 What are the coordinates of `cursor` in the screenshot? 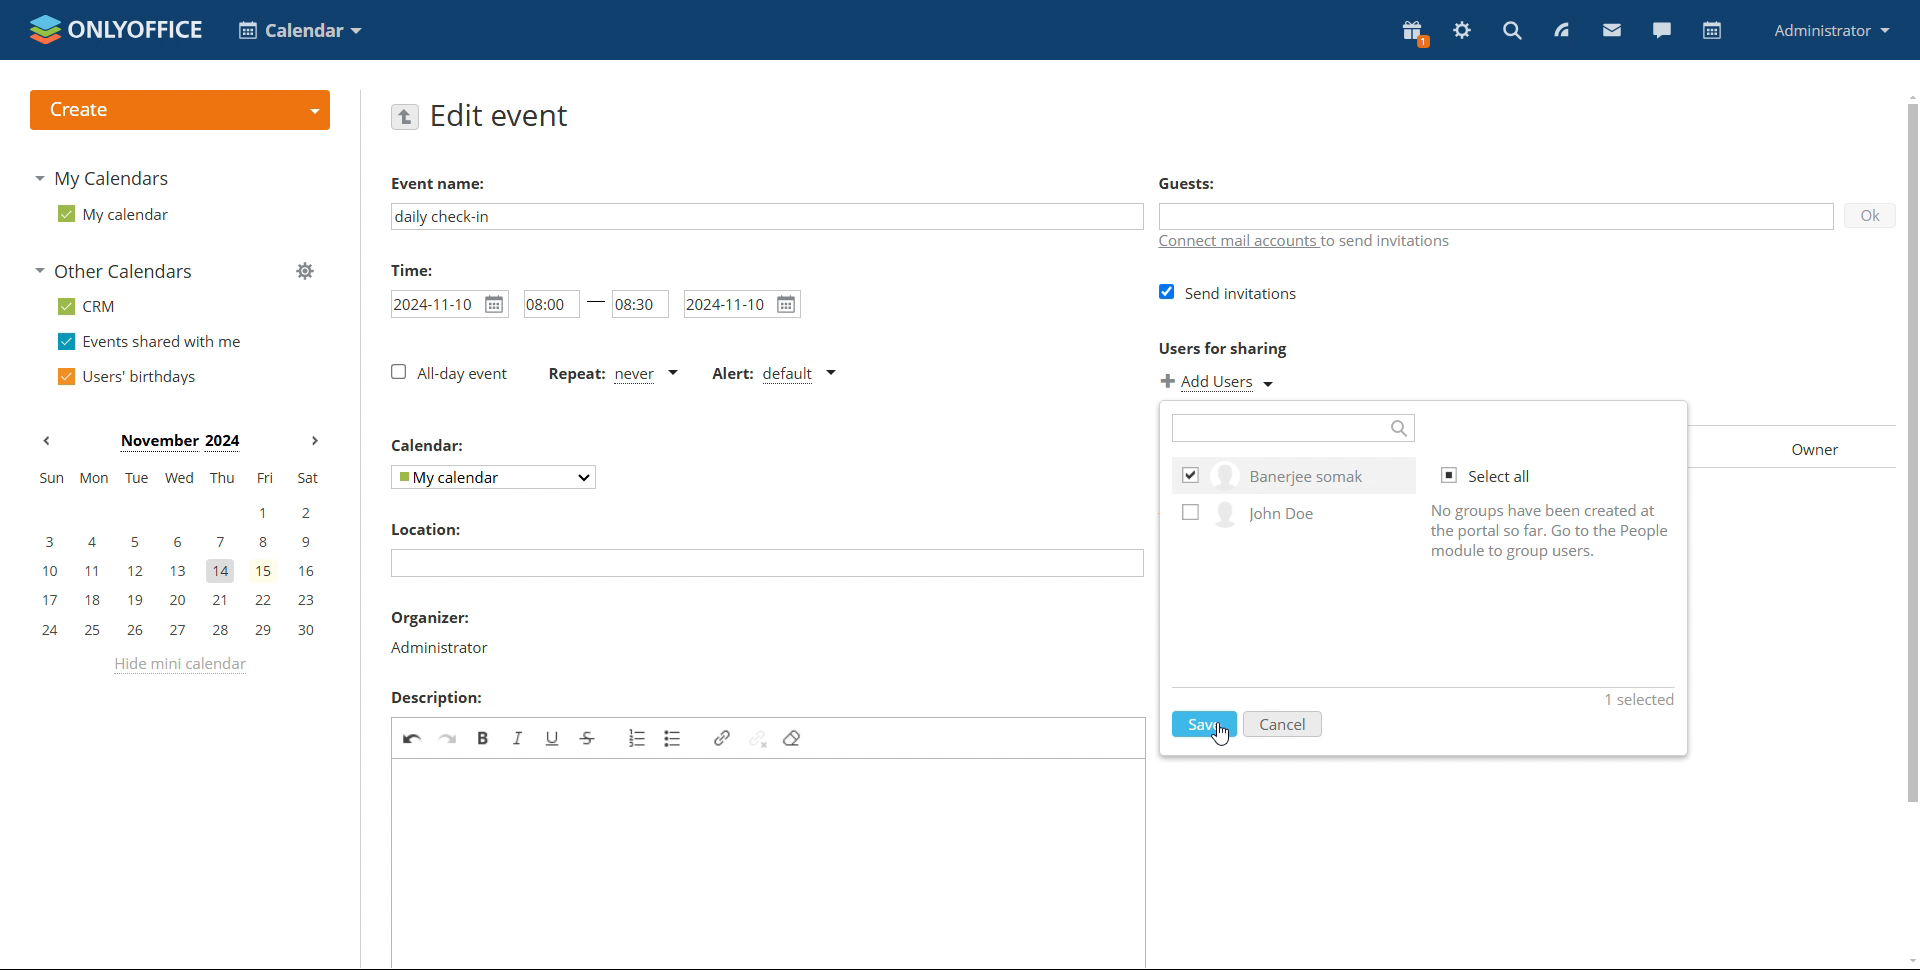 It's located at (1223, 734).